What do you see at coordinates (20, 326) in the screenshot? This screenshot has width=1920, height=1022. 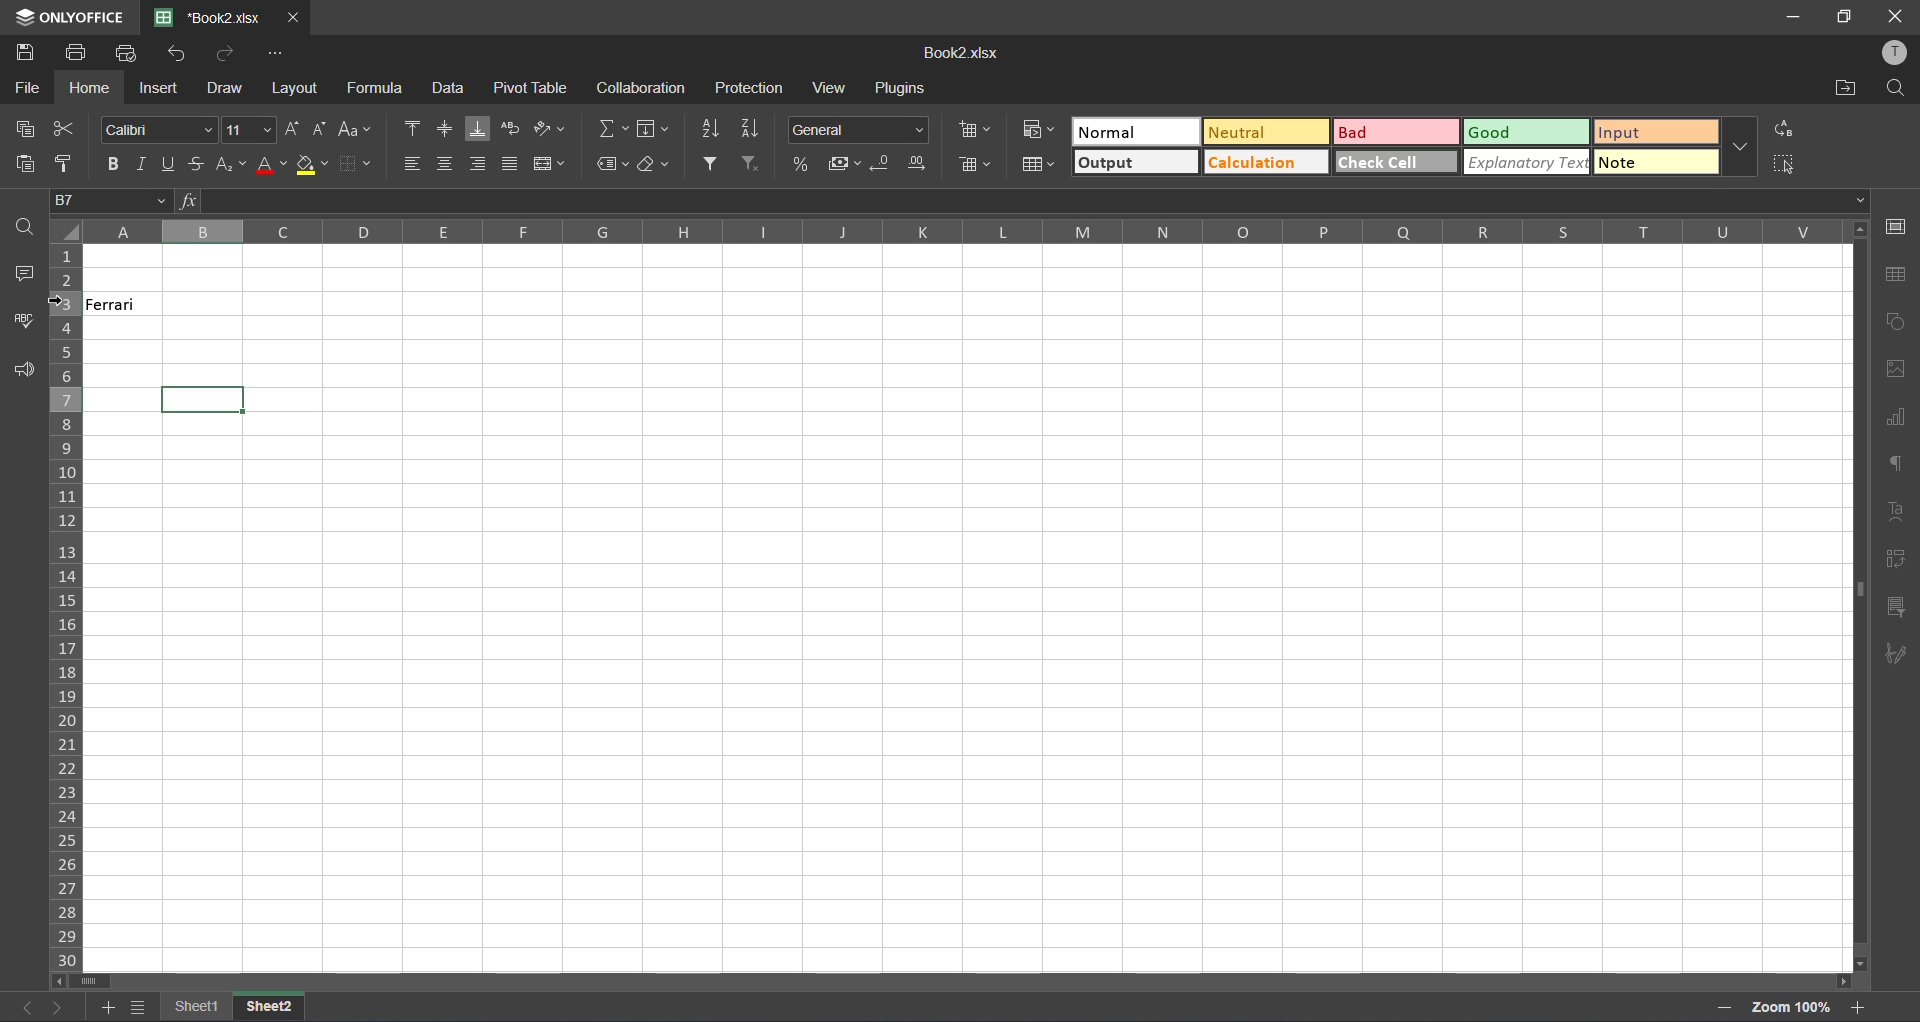 I see `spellcheck` at bounding box center [20, 326].